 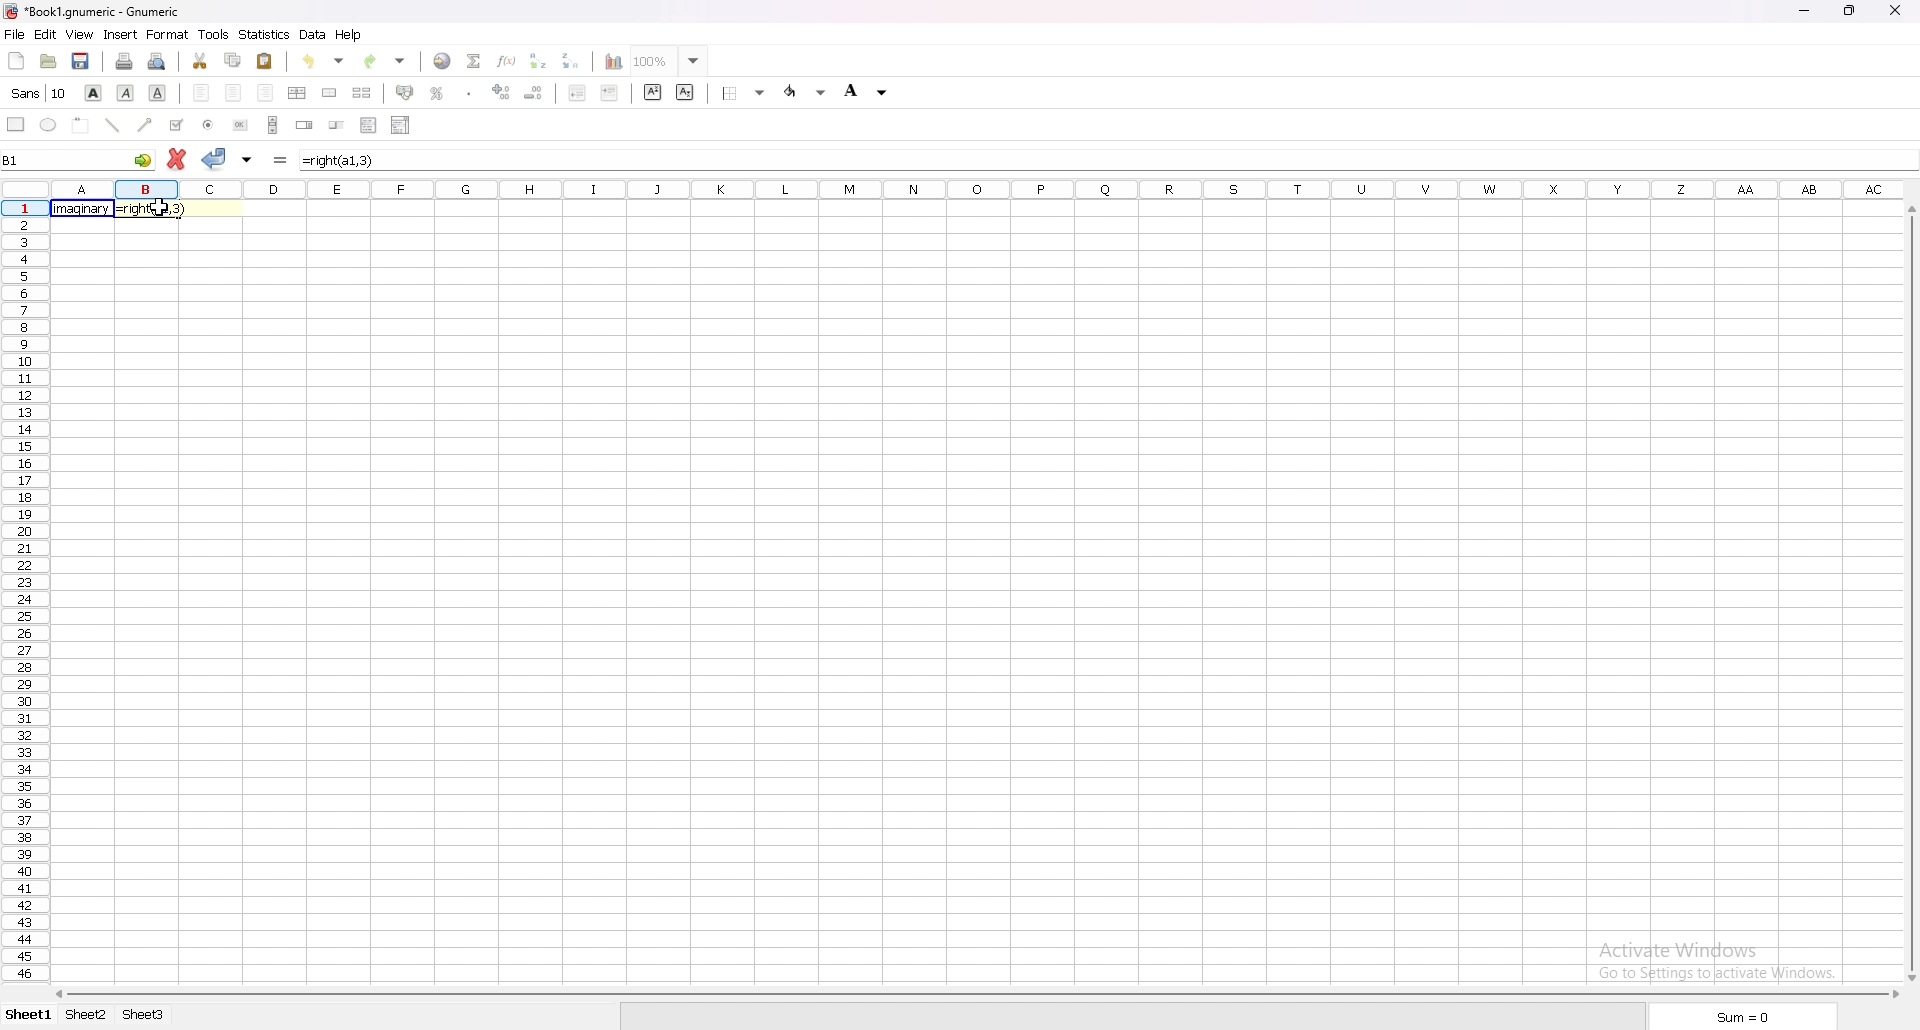 I want to click on sort ascending, so click(x=540, y=61).